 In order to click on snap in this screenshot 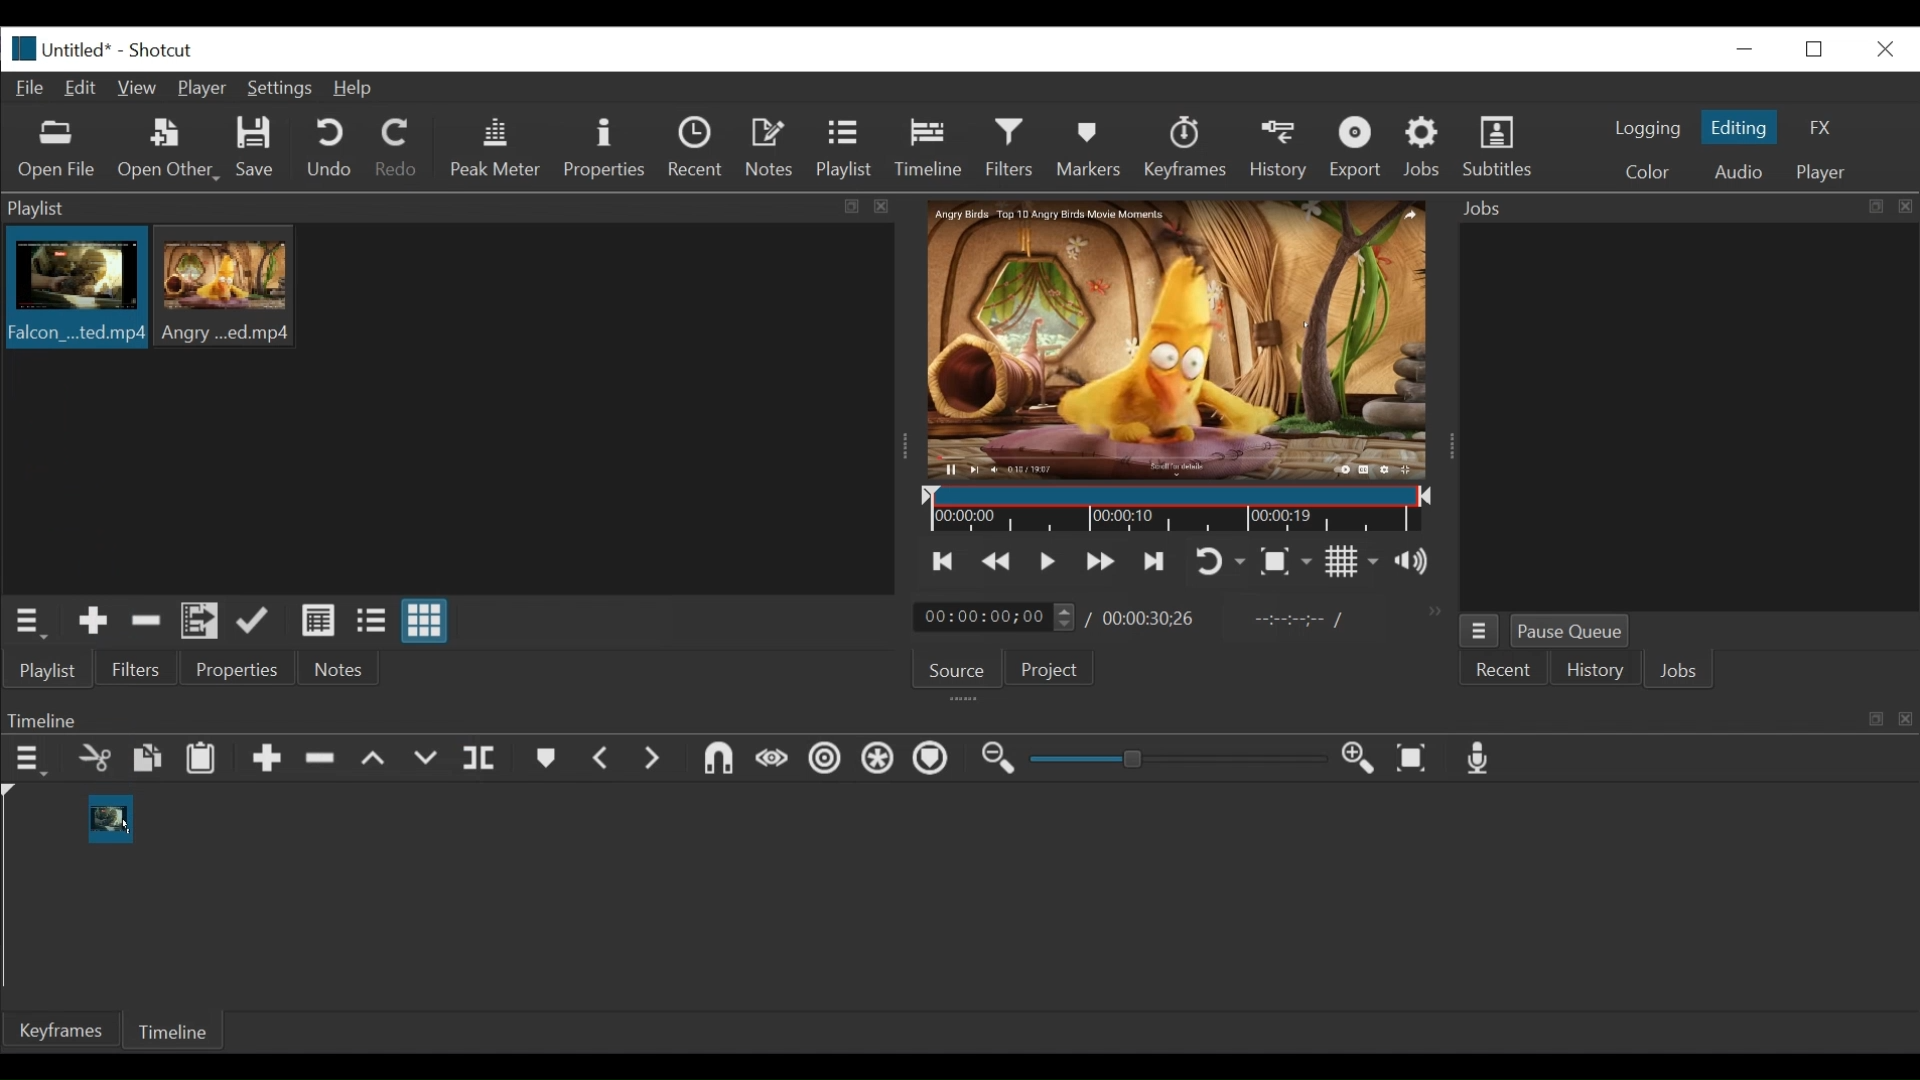, I will do `click(721, 761)`.